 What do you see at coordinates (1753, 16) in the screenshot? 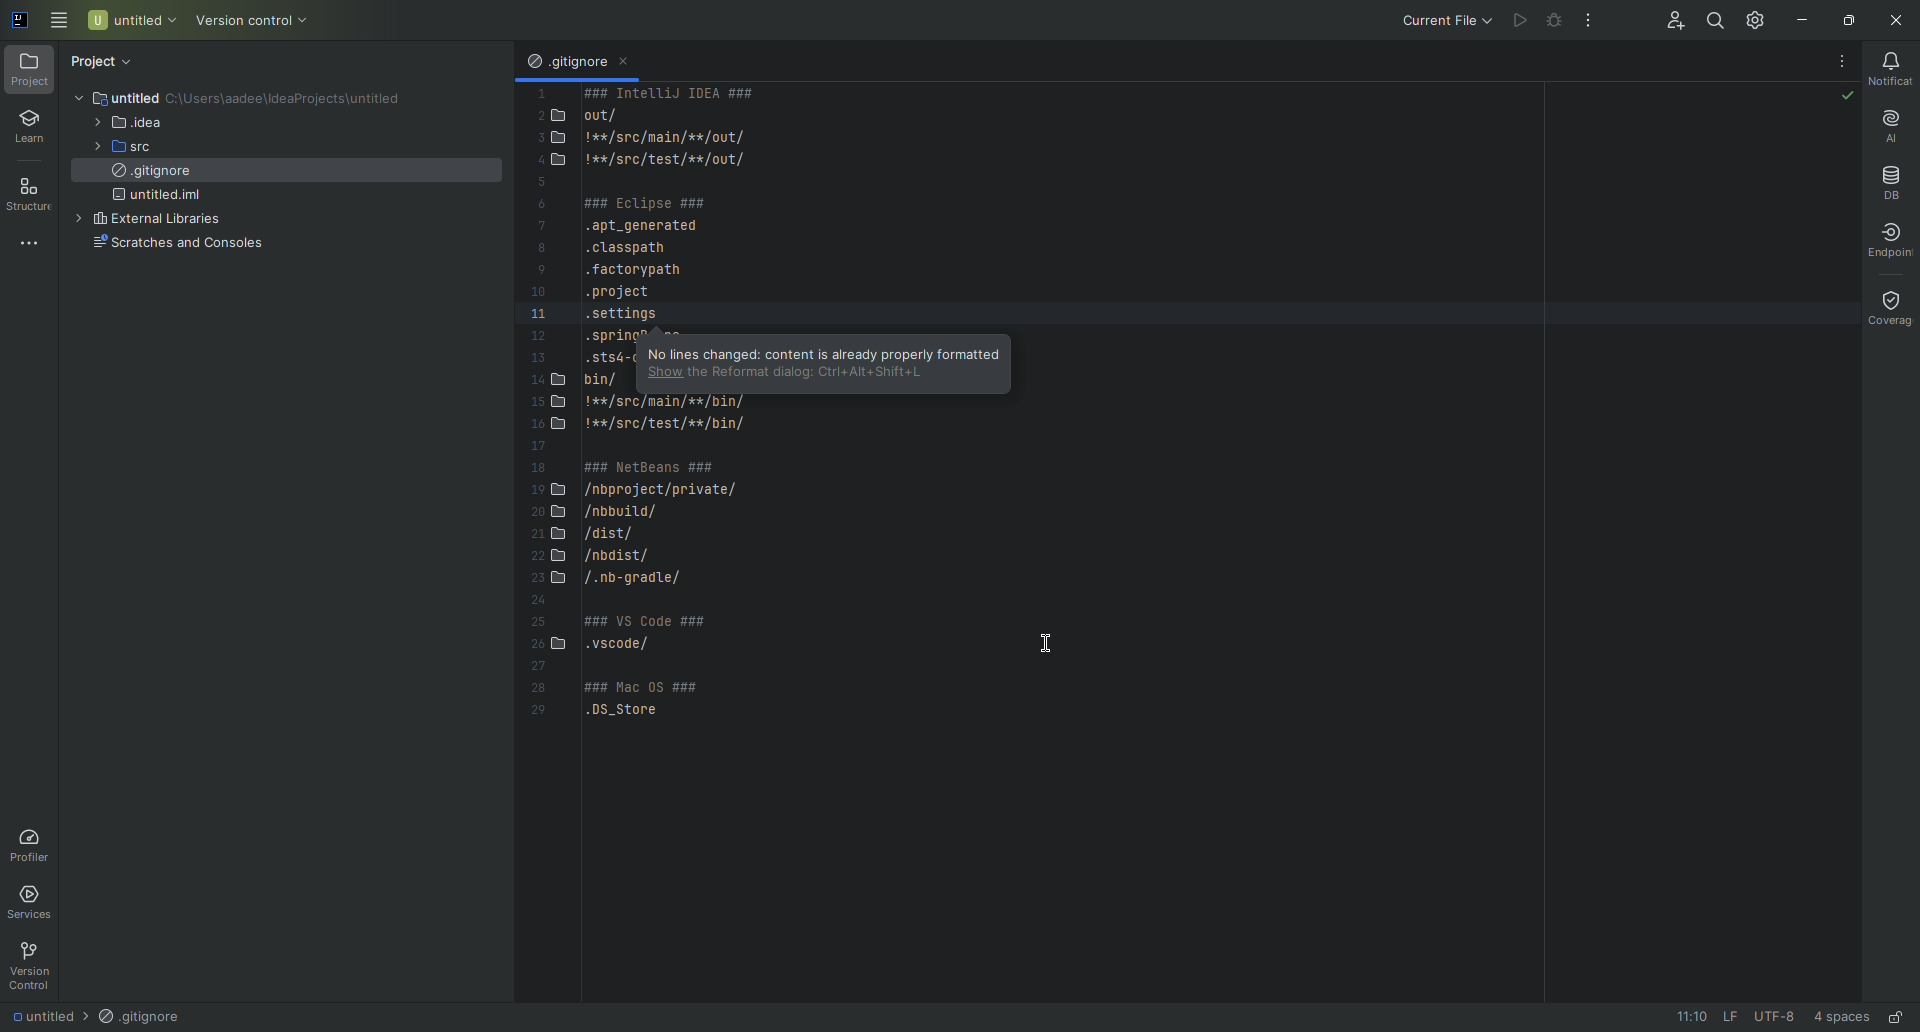
I see `Updates and Settings` at bounding box center [1753, 16].